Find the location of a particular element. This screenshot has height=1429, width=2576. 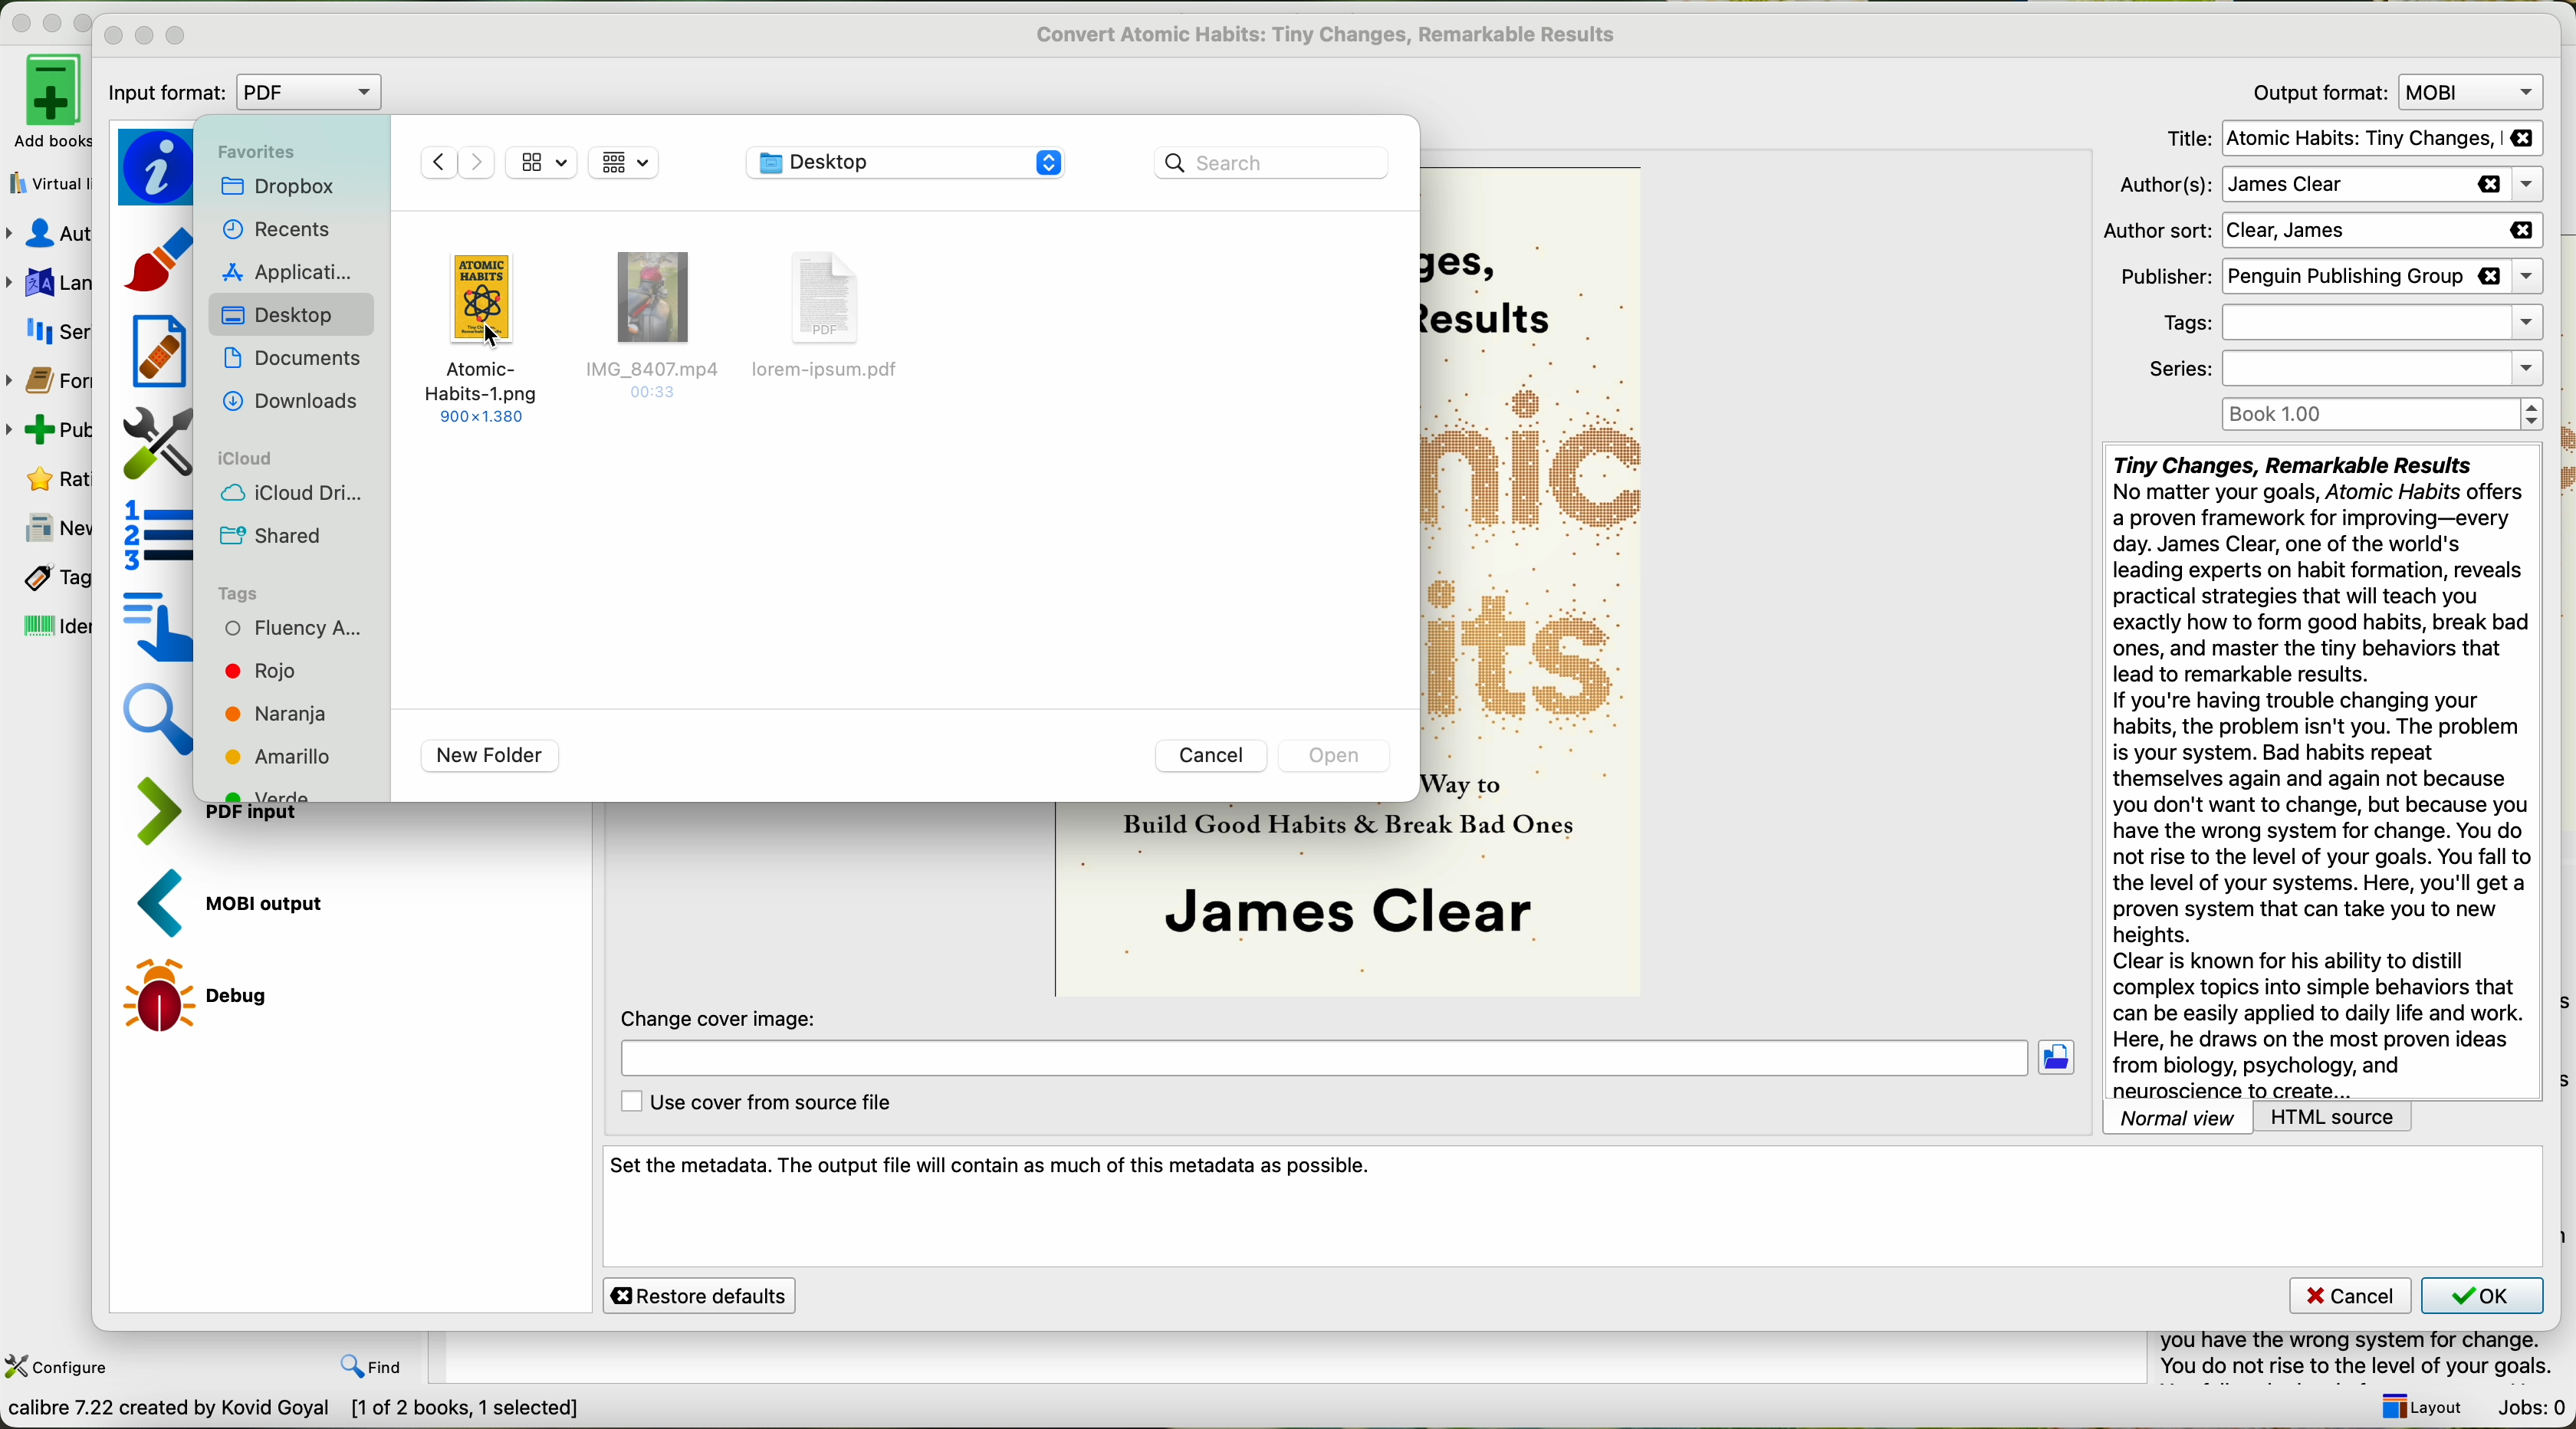

HTML source is located at coordinates (2336, 1117).